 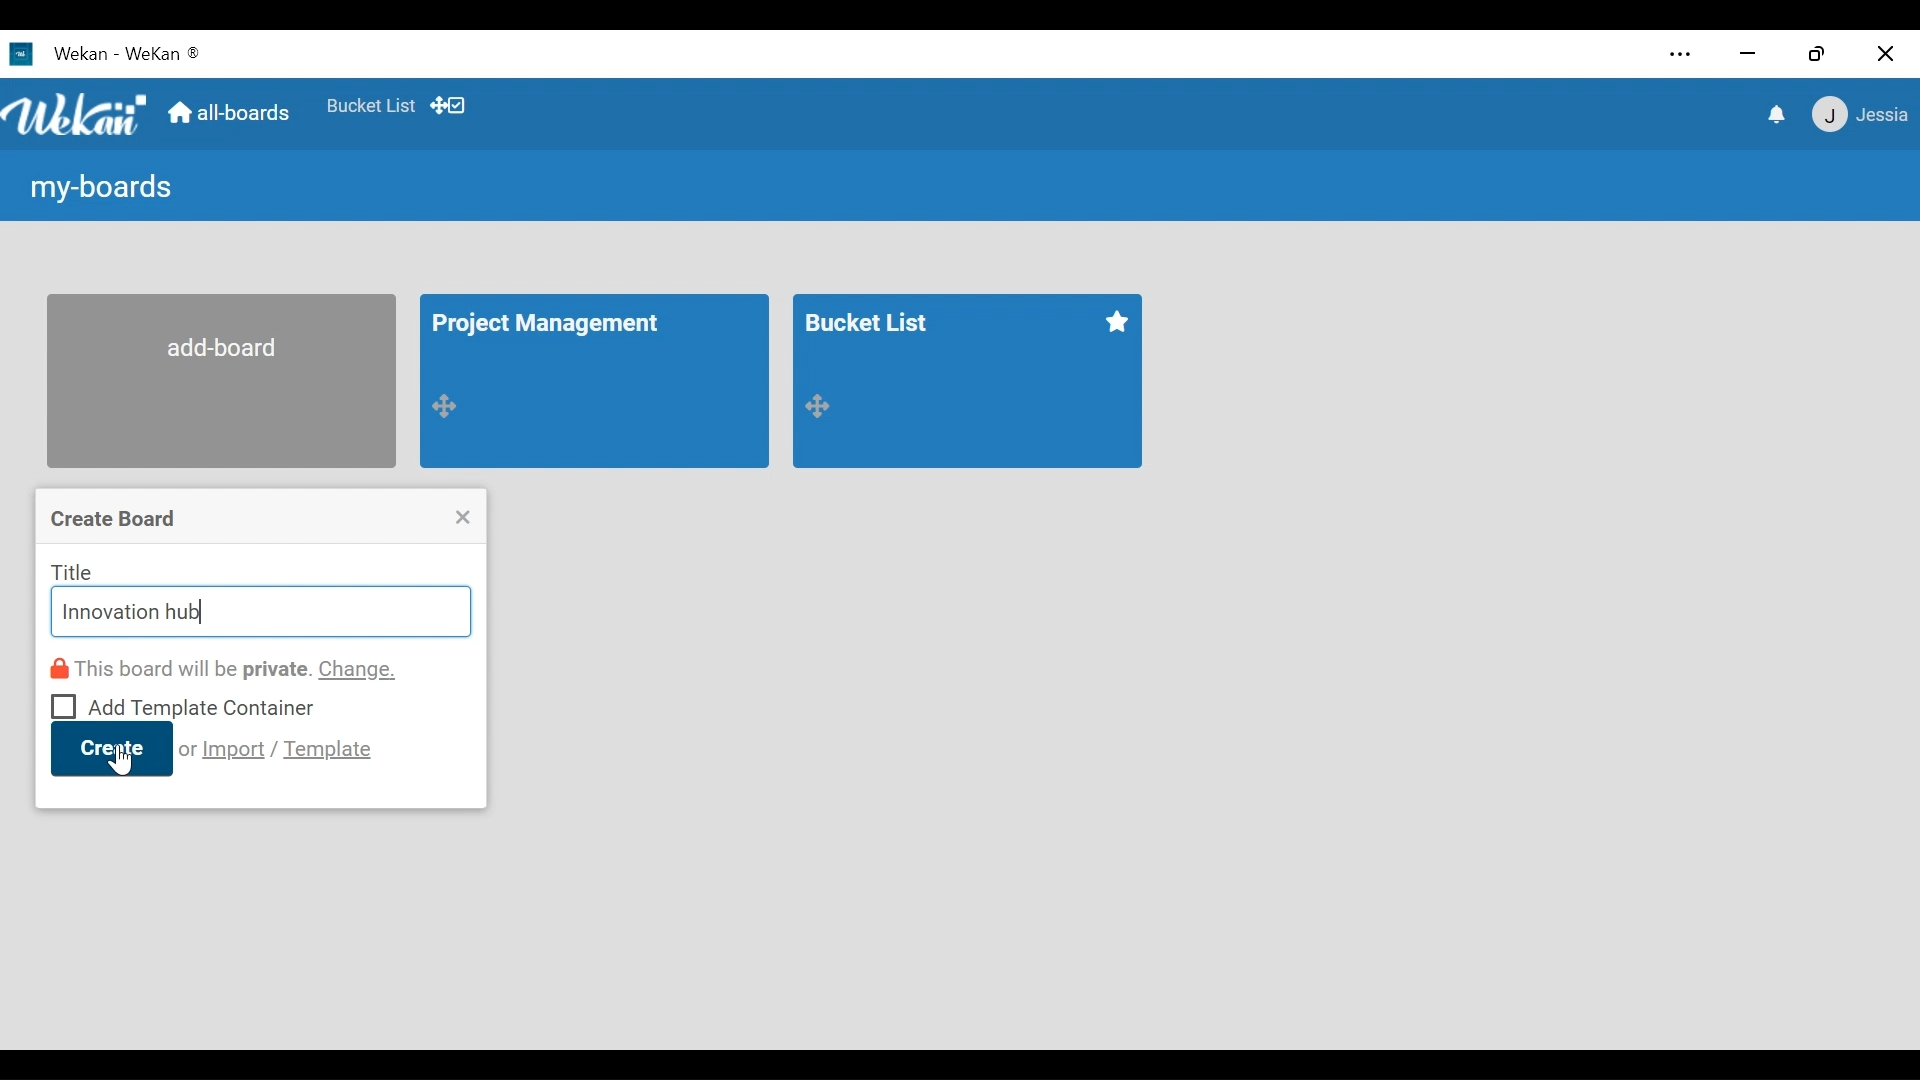 What do you see at coordinates (97, 190) in the screenshot?
I see `My boards` at bounding box center [97, 190].